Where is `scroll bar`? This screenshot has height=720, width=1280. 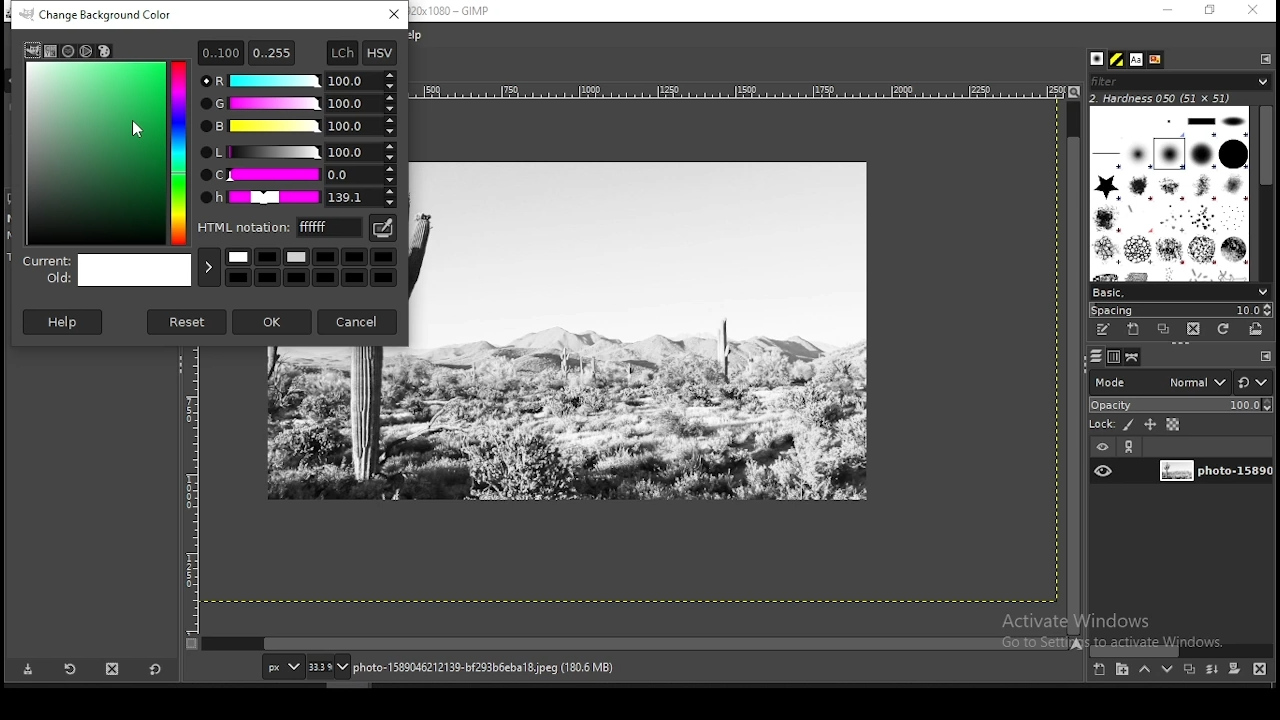 scroll bar is located at coordinates (1181, 650).